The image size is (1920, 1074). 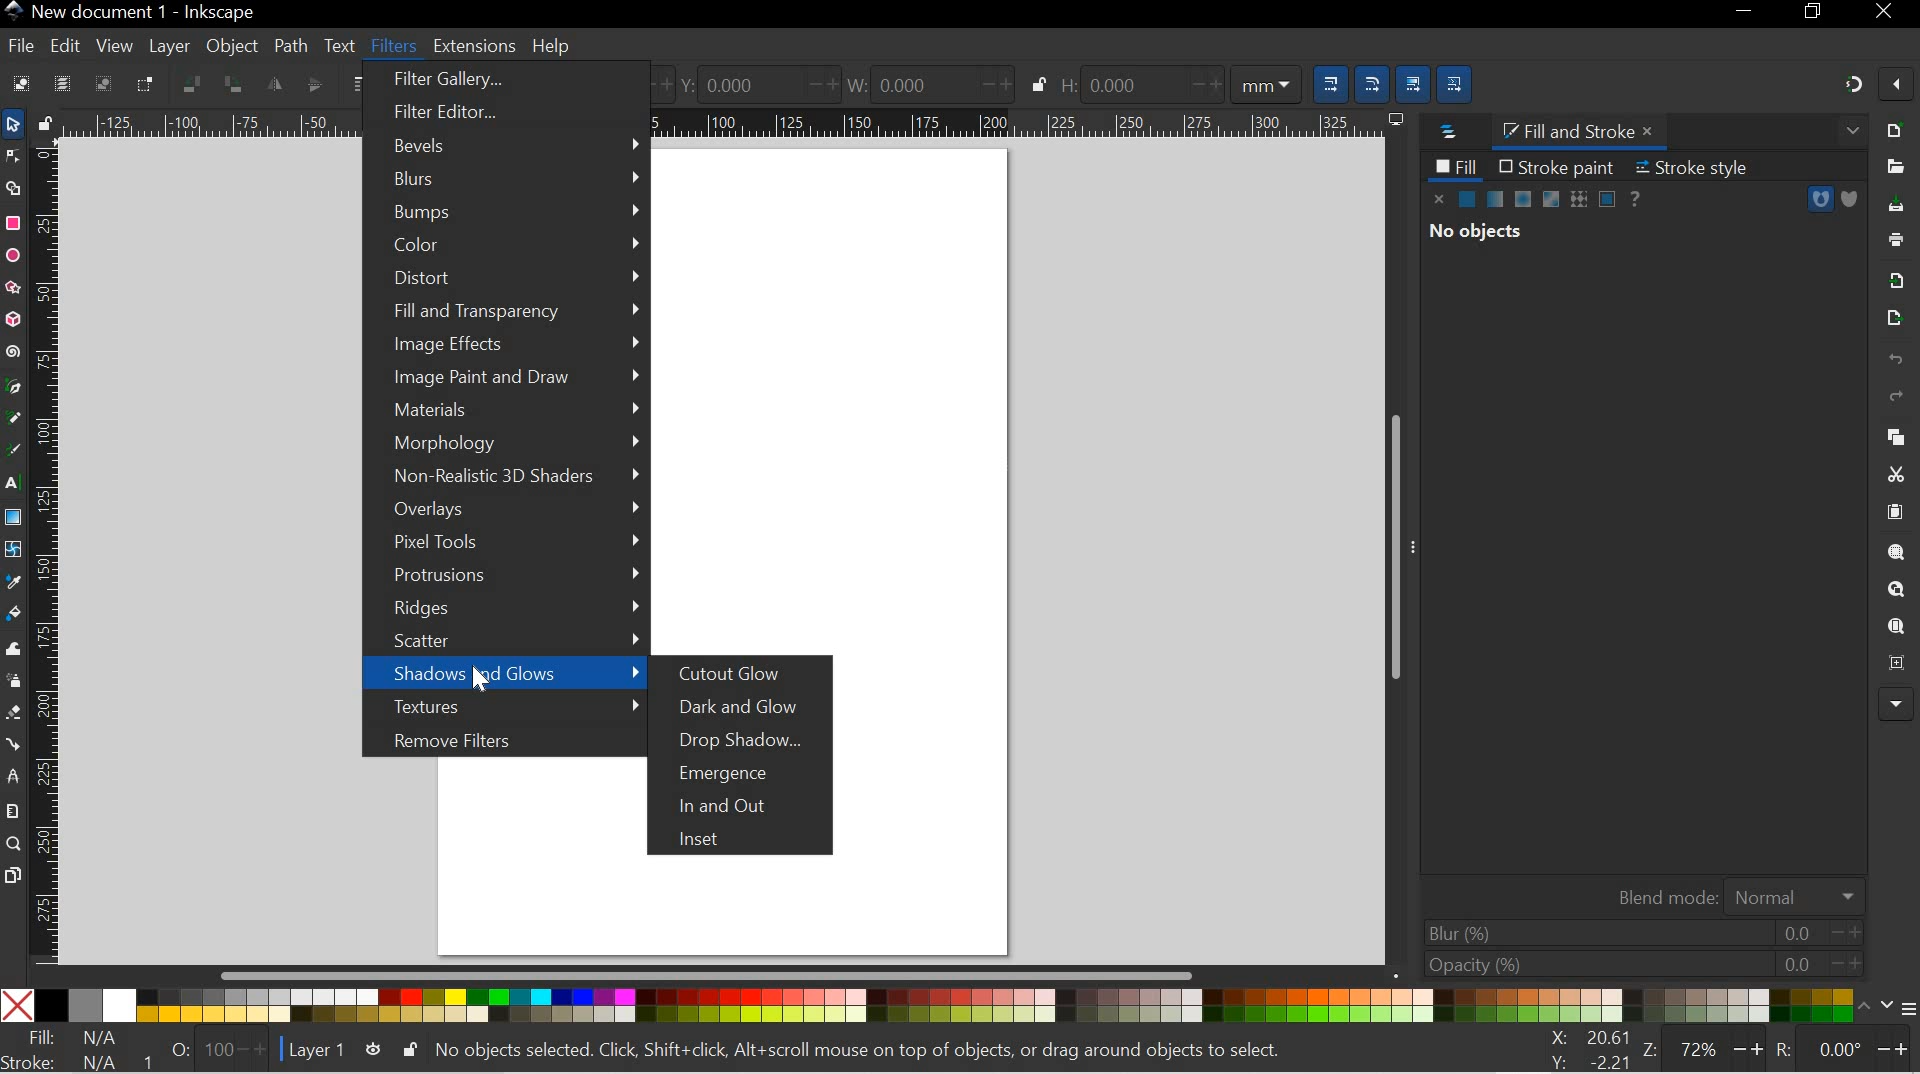 What do you see at coordinates (1638, 197) in the screenshot?
I see `UNSET PAINT` at bounding box center [1638, 197].